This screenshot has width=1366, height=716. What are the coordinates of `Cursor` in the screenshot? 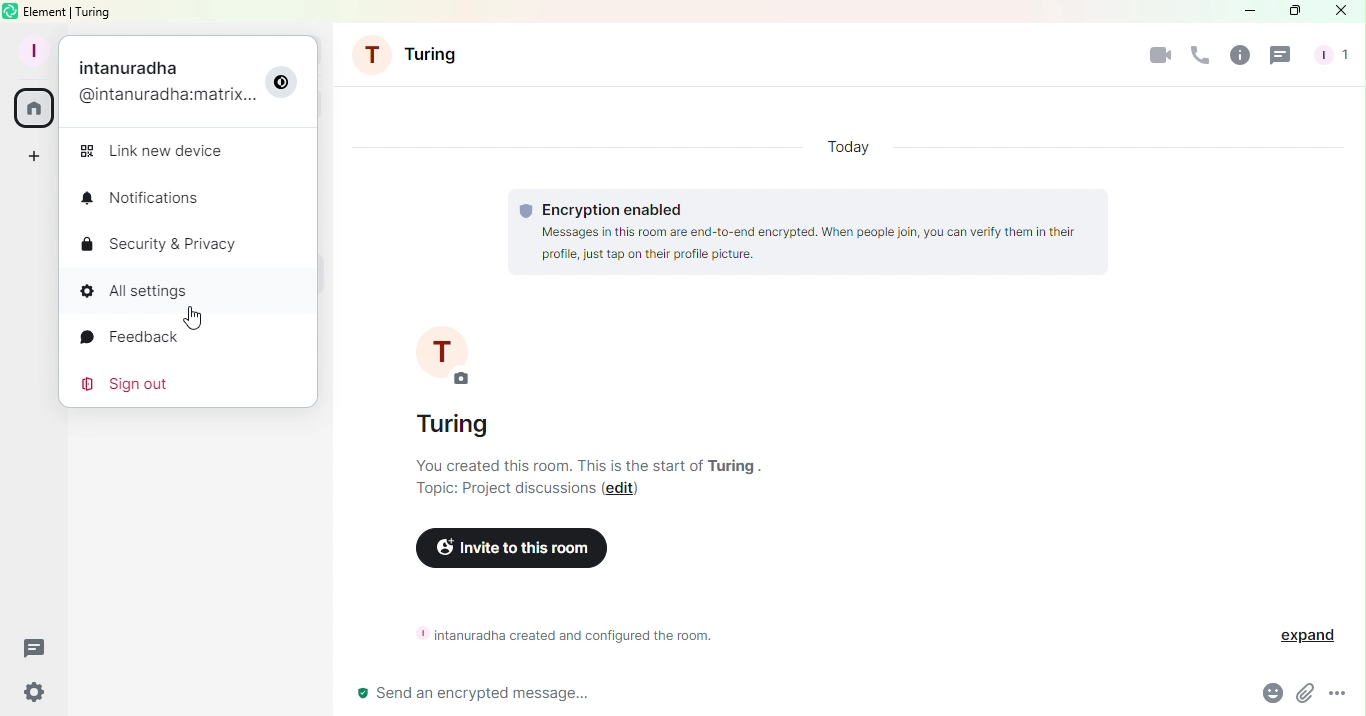 It's located at (196, 319).